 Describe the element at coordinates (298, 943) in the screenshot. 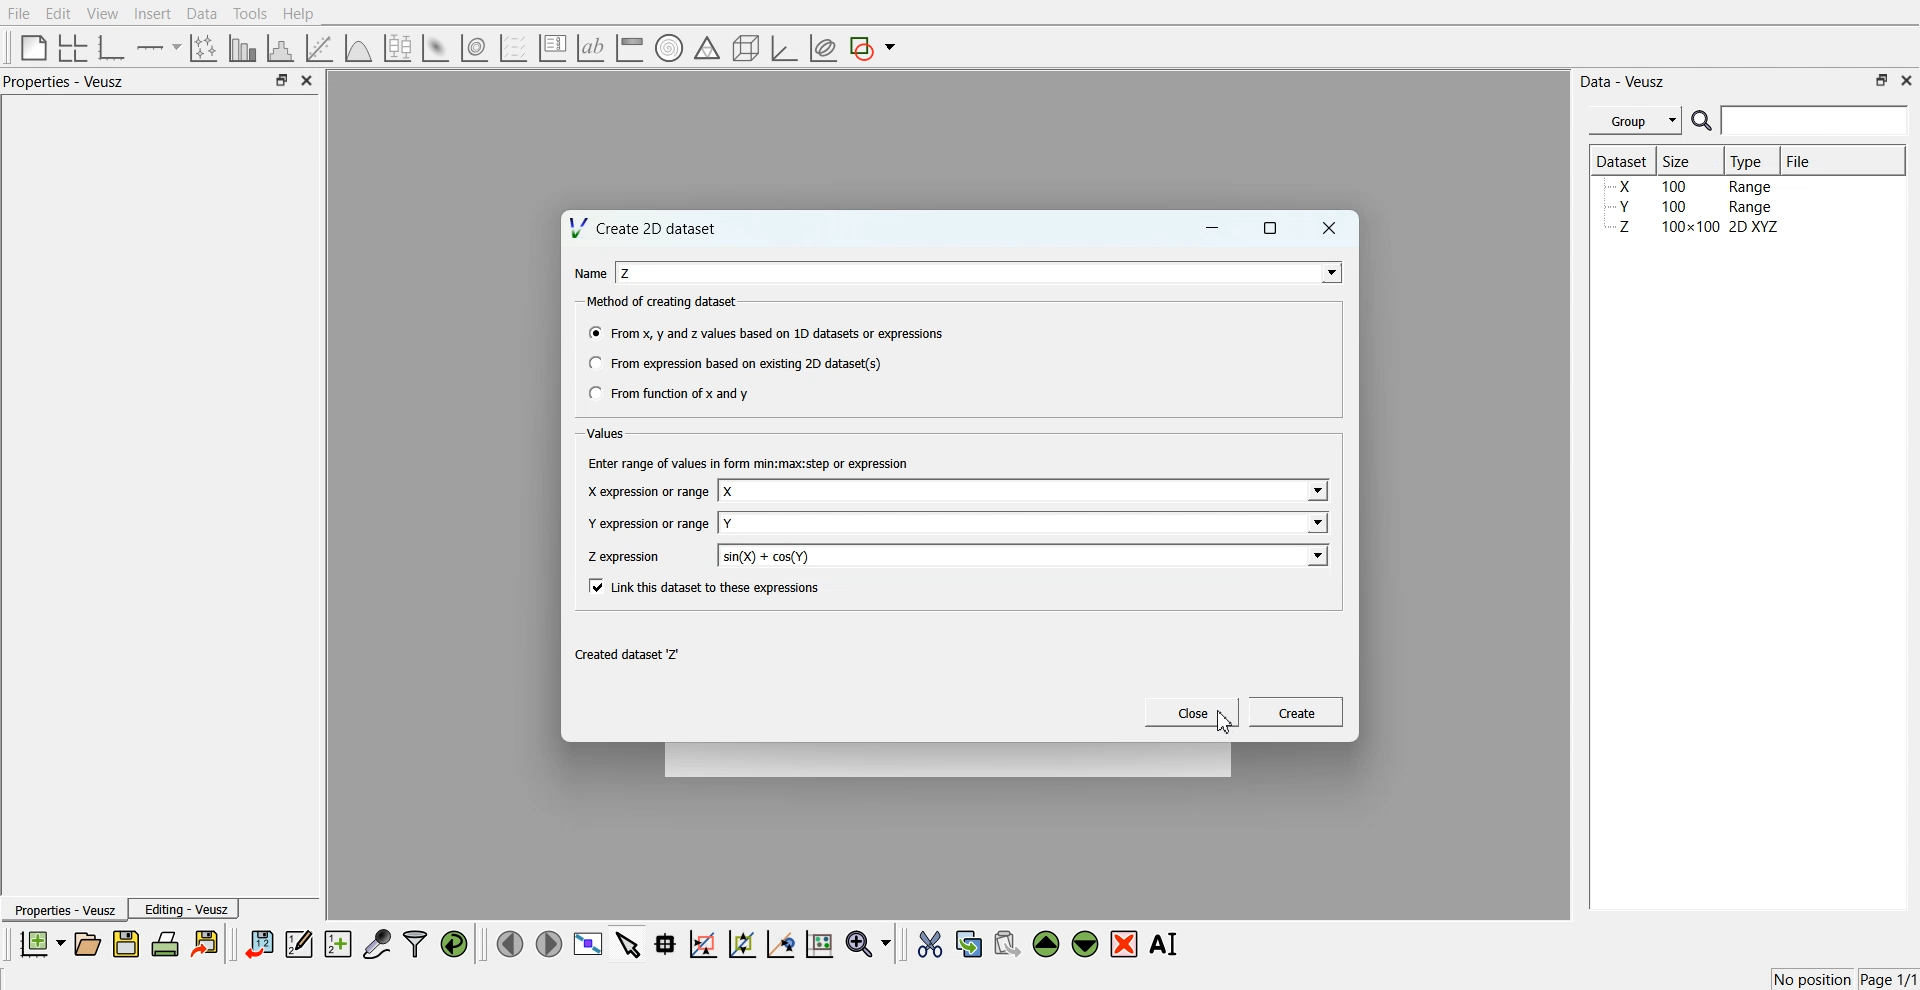

I see `Edit and enter new dataset` at that location.